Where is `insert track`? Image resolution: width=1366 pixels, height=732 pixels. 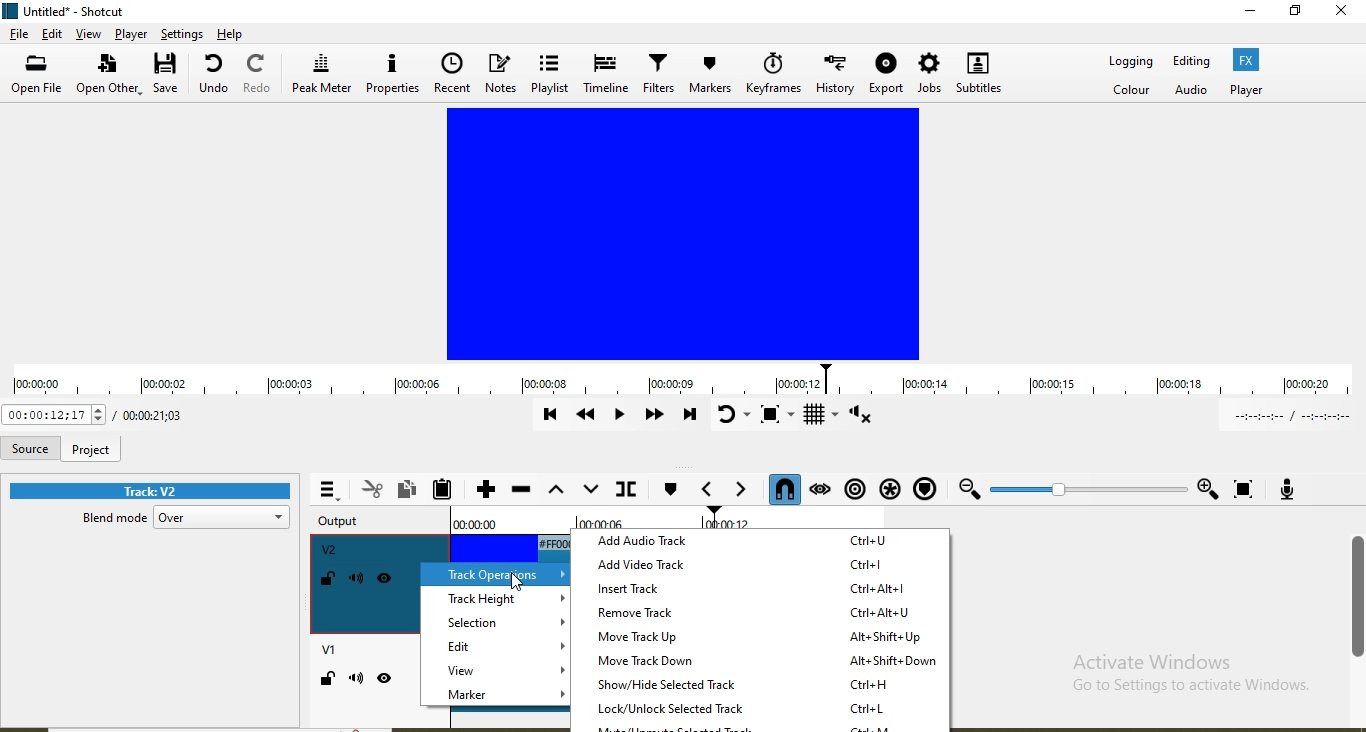
insert track is located at coordinates (766, 586).